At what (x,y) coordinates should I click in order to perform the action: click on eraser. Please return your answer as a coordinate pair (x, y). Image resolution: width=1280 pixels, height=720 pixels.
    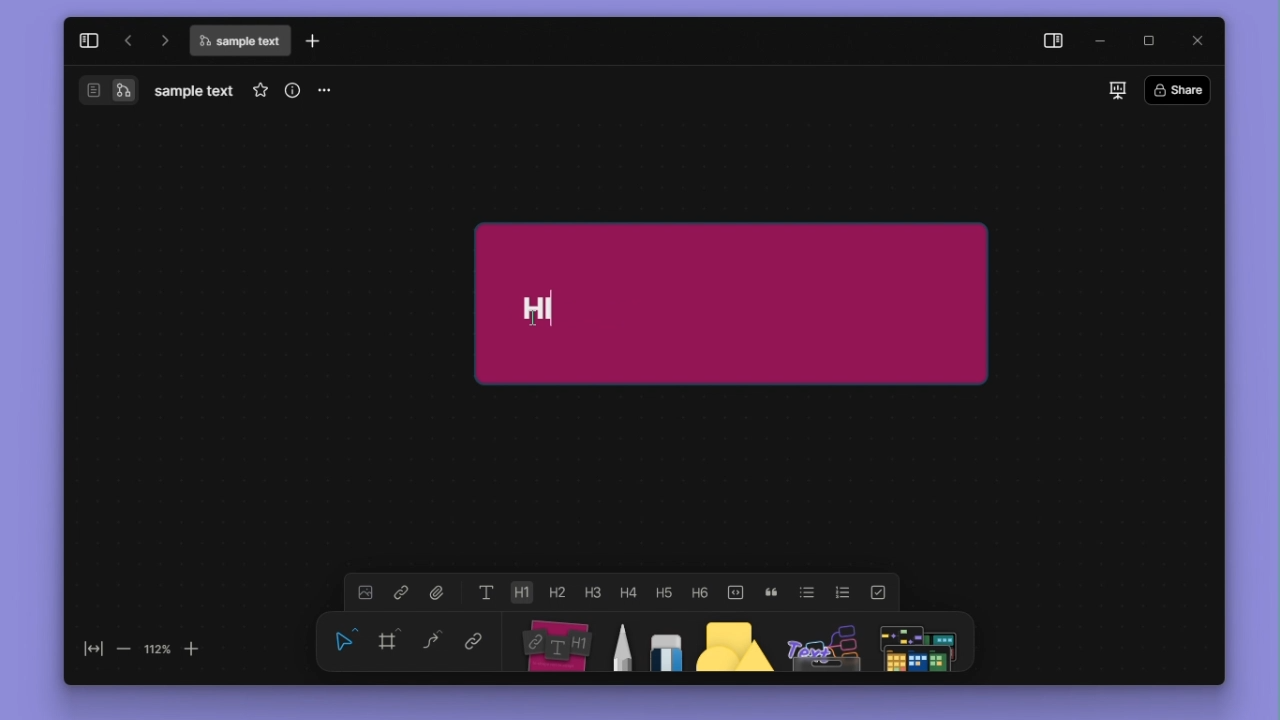
    Looking at the image, I should click on (666, 642).